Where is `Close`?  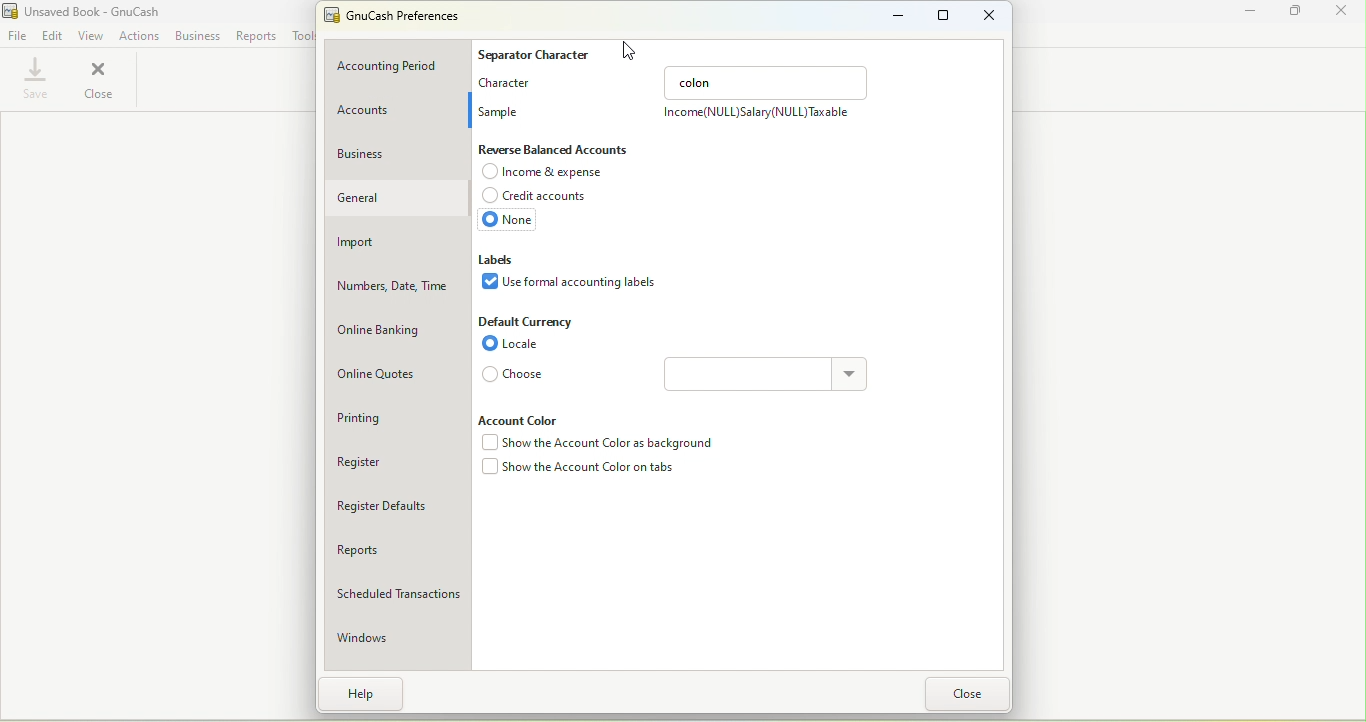
Close is located at coordinates (970, 695).